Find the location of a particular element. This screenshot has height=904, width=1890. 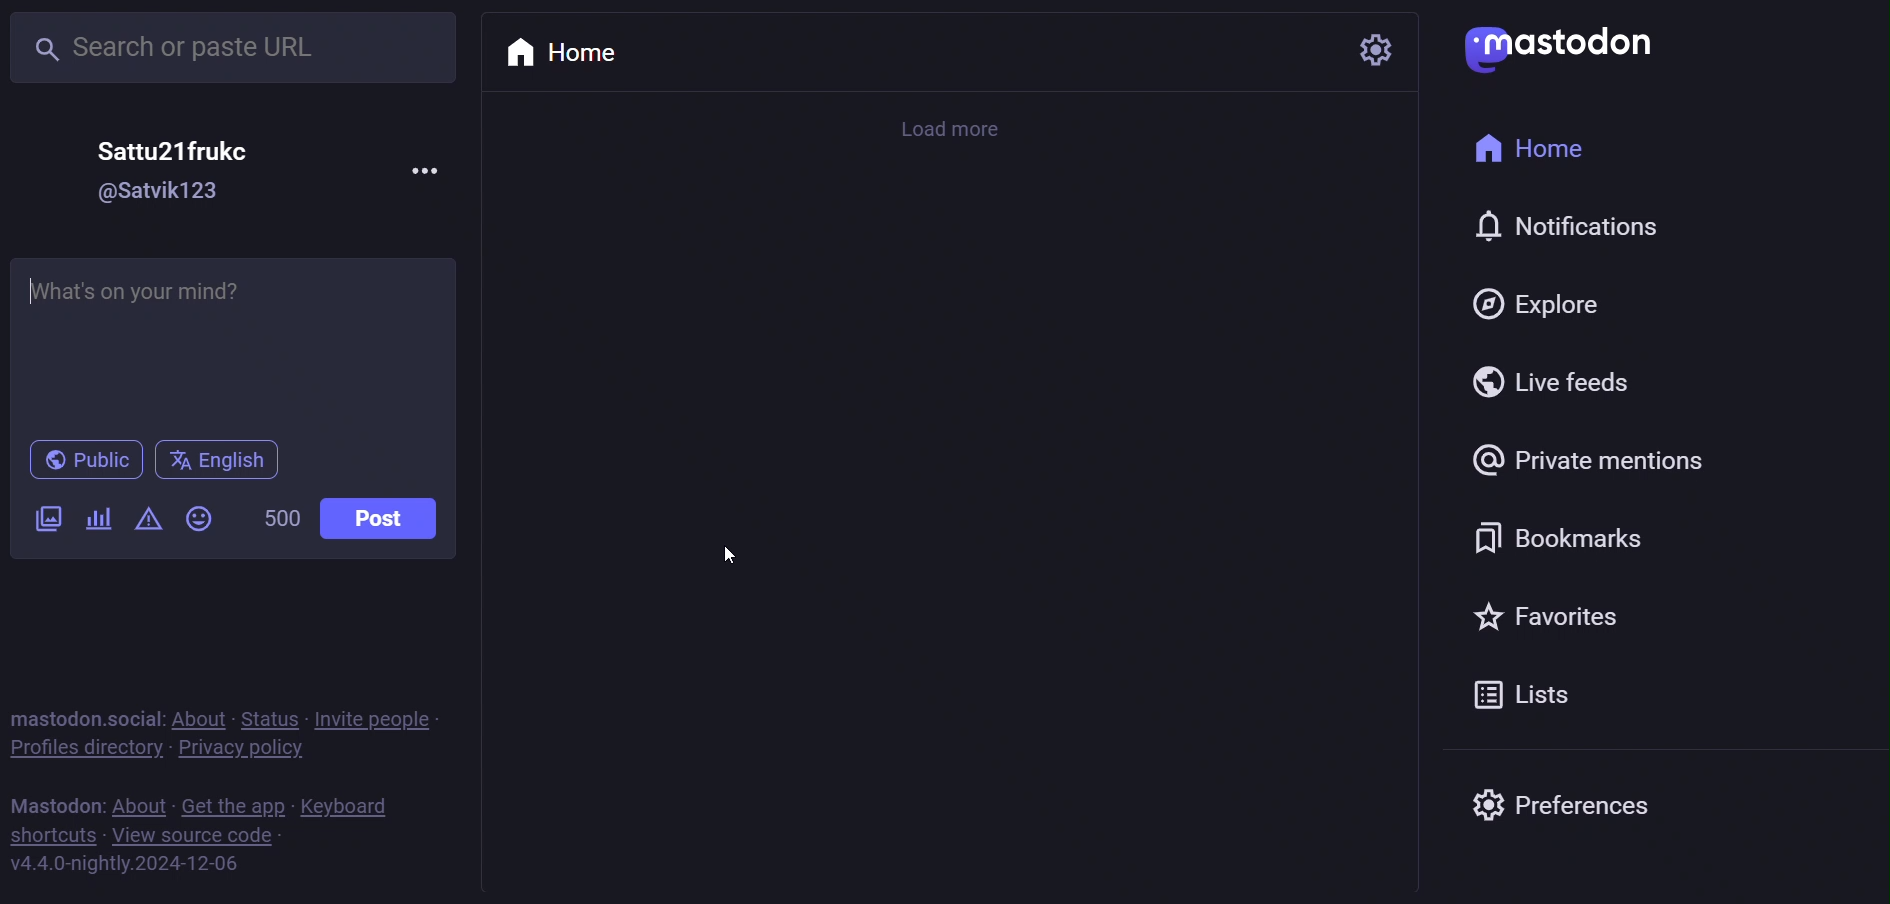

emoji is located at coordinates (197, 519).